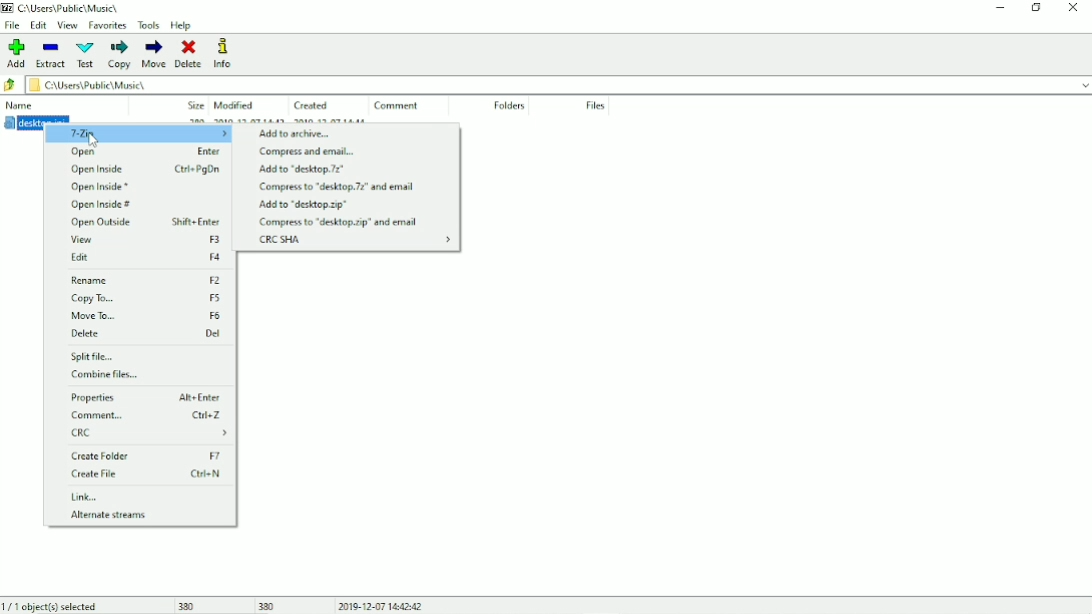 The image size is (1092, 614). I want to click on Link, so click(88, 497).